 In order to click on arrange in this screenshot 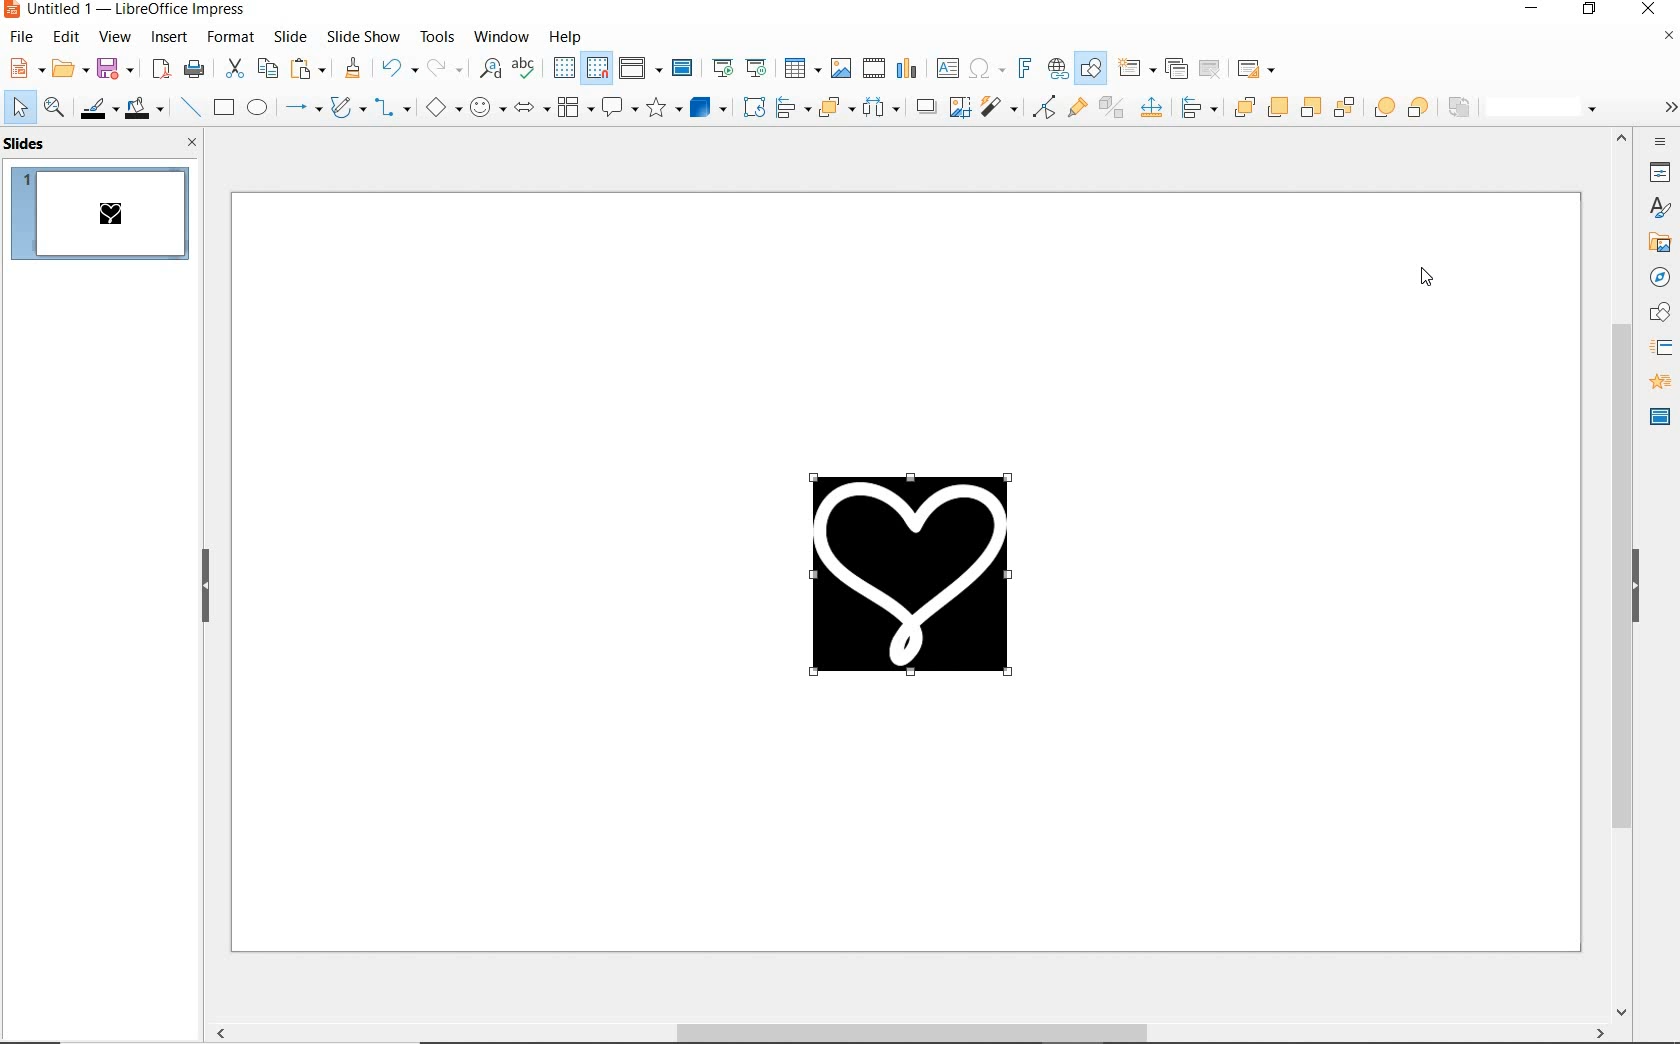, I will do `click(833, 108)`.